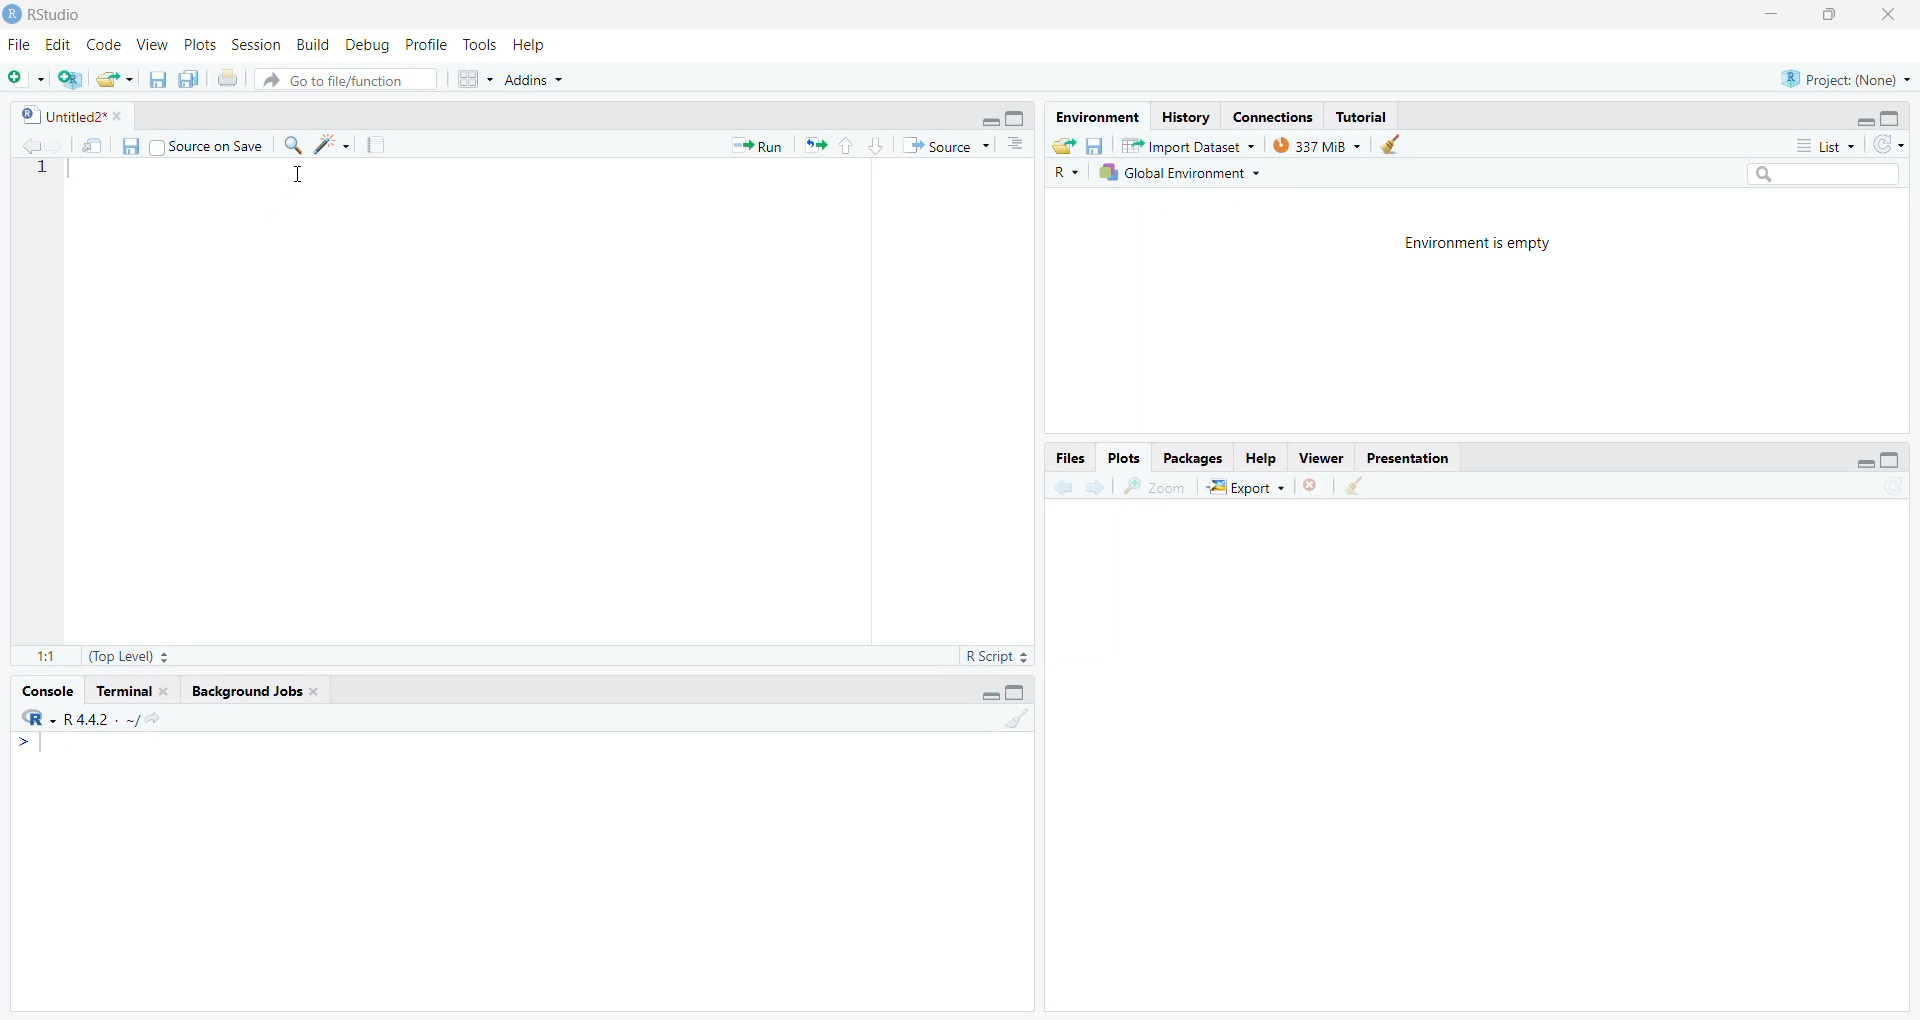  Describe the element at coordinates (57, 46) in the screenshot. I see `Edit` at that location.